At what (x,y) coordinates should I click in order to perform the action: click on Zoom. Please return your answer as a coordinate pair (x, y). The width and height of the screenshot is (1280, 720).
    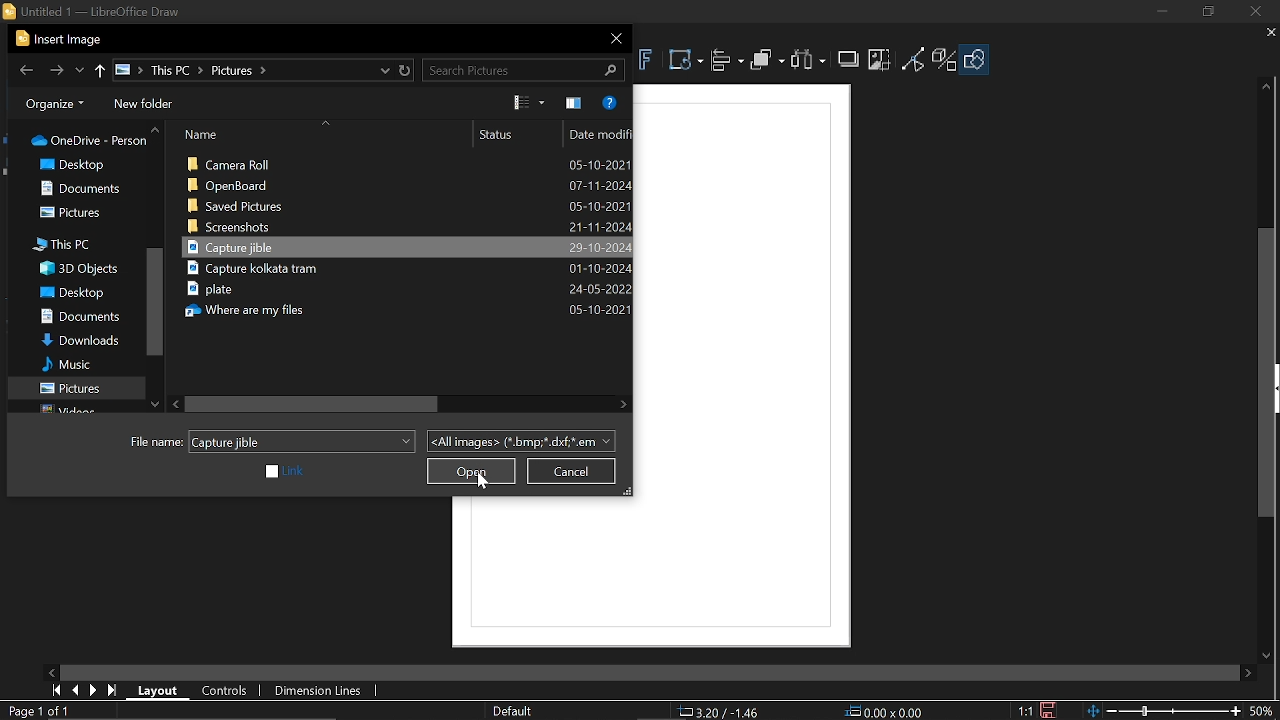
    Looking at the image, I should click on (1182, 711).